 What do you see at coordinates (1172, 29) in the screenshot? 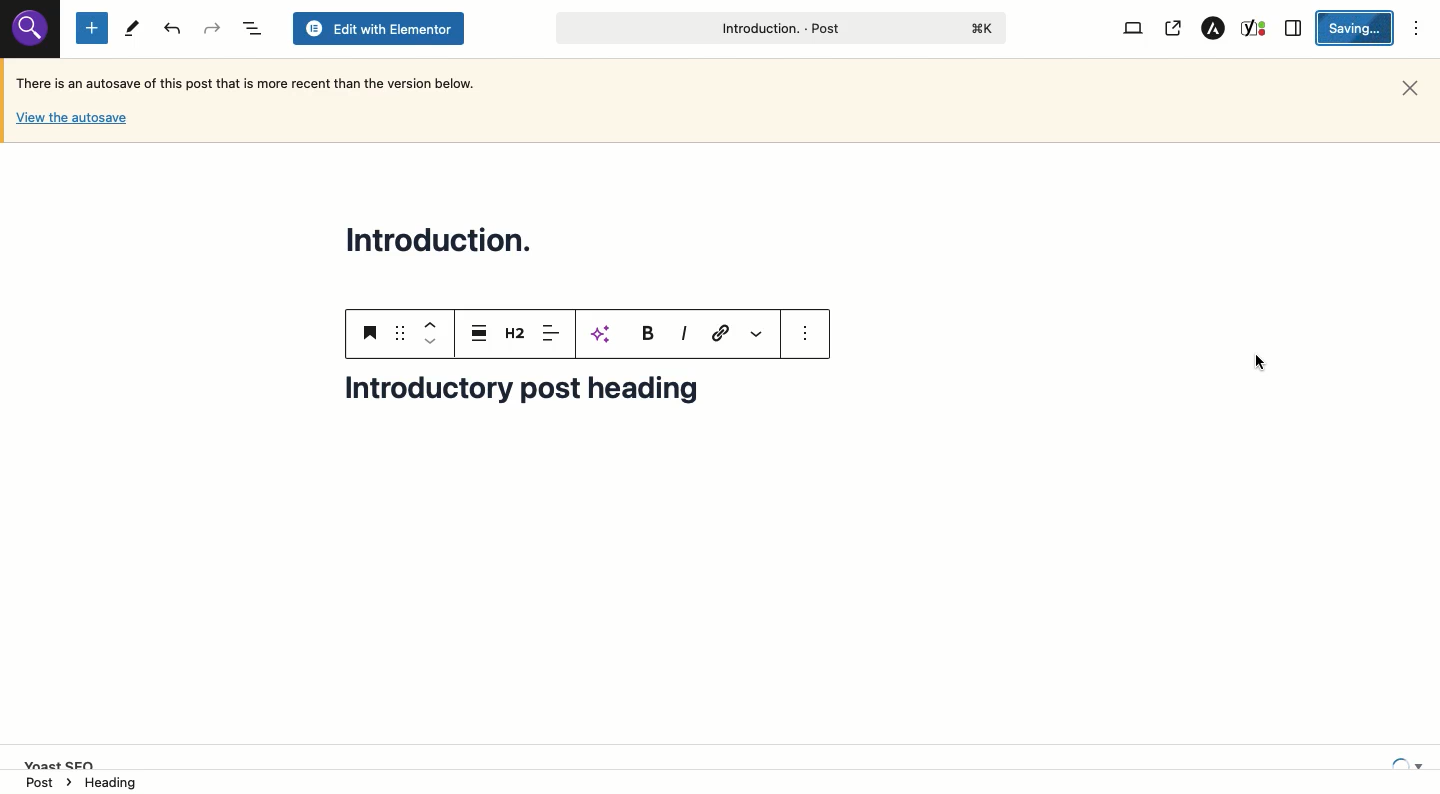
I see `View post` at bounding box center [1172, 29].